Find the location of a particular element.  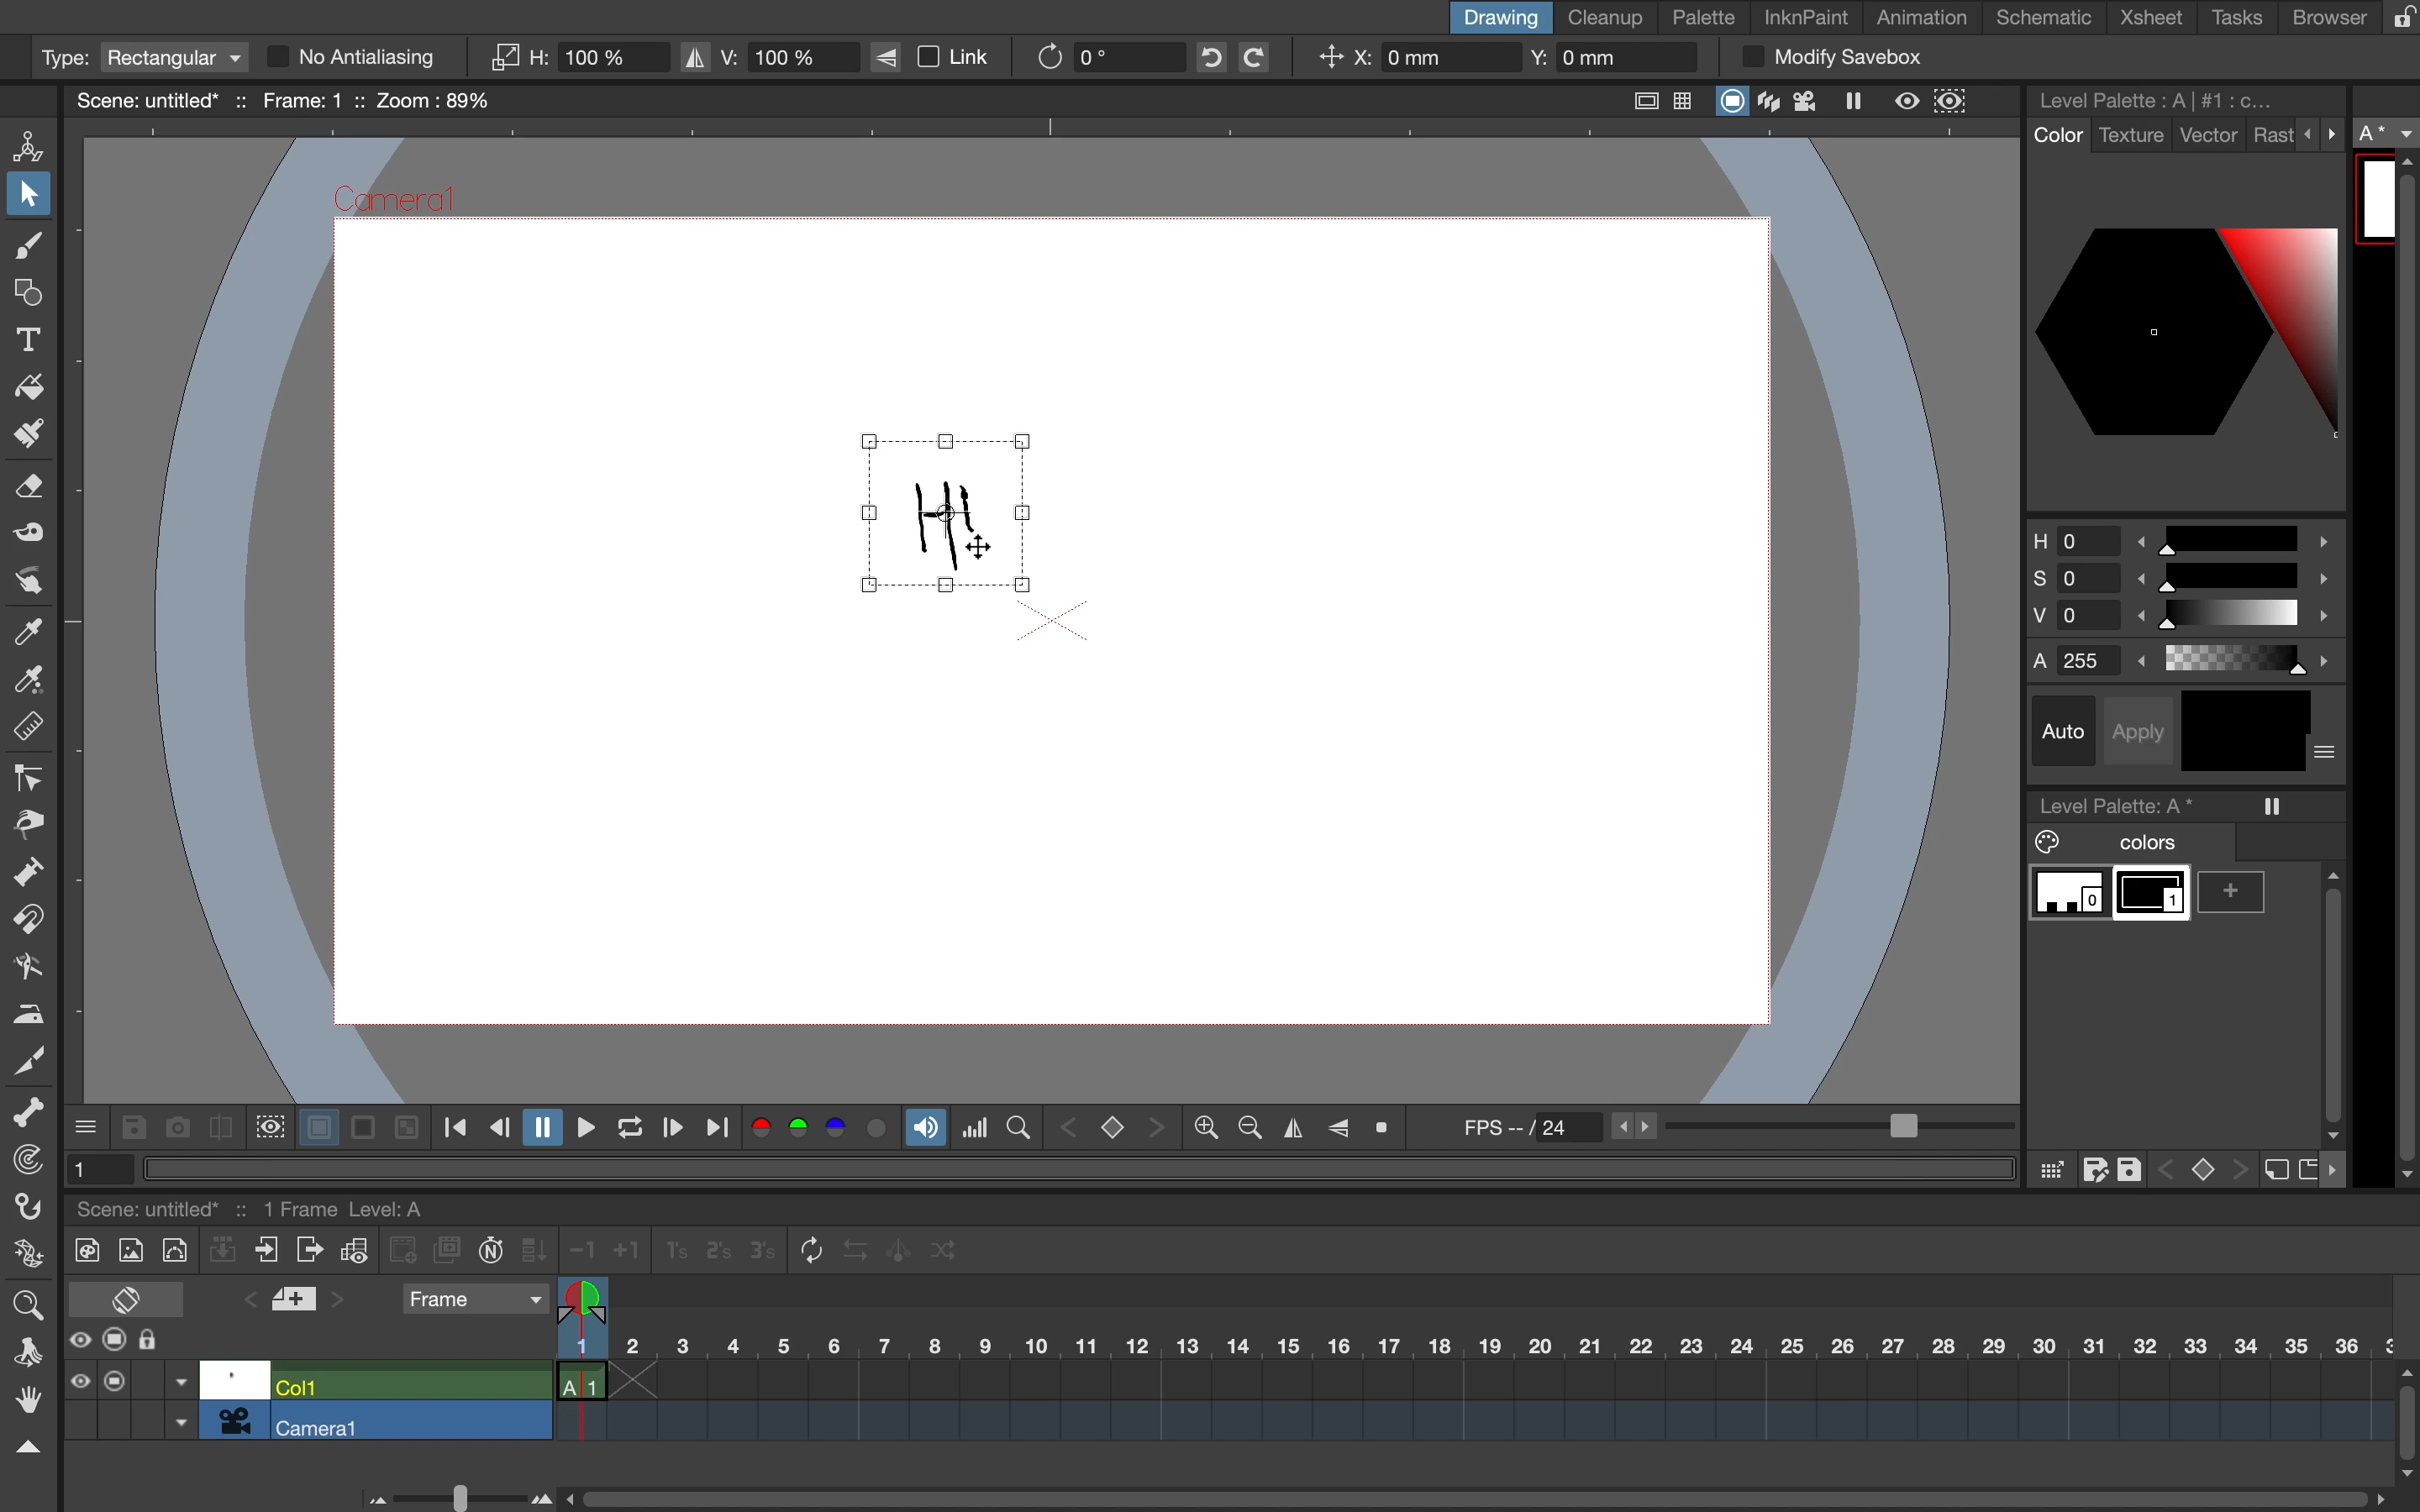

new page is located at coordinates (2307, 1167).